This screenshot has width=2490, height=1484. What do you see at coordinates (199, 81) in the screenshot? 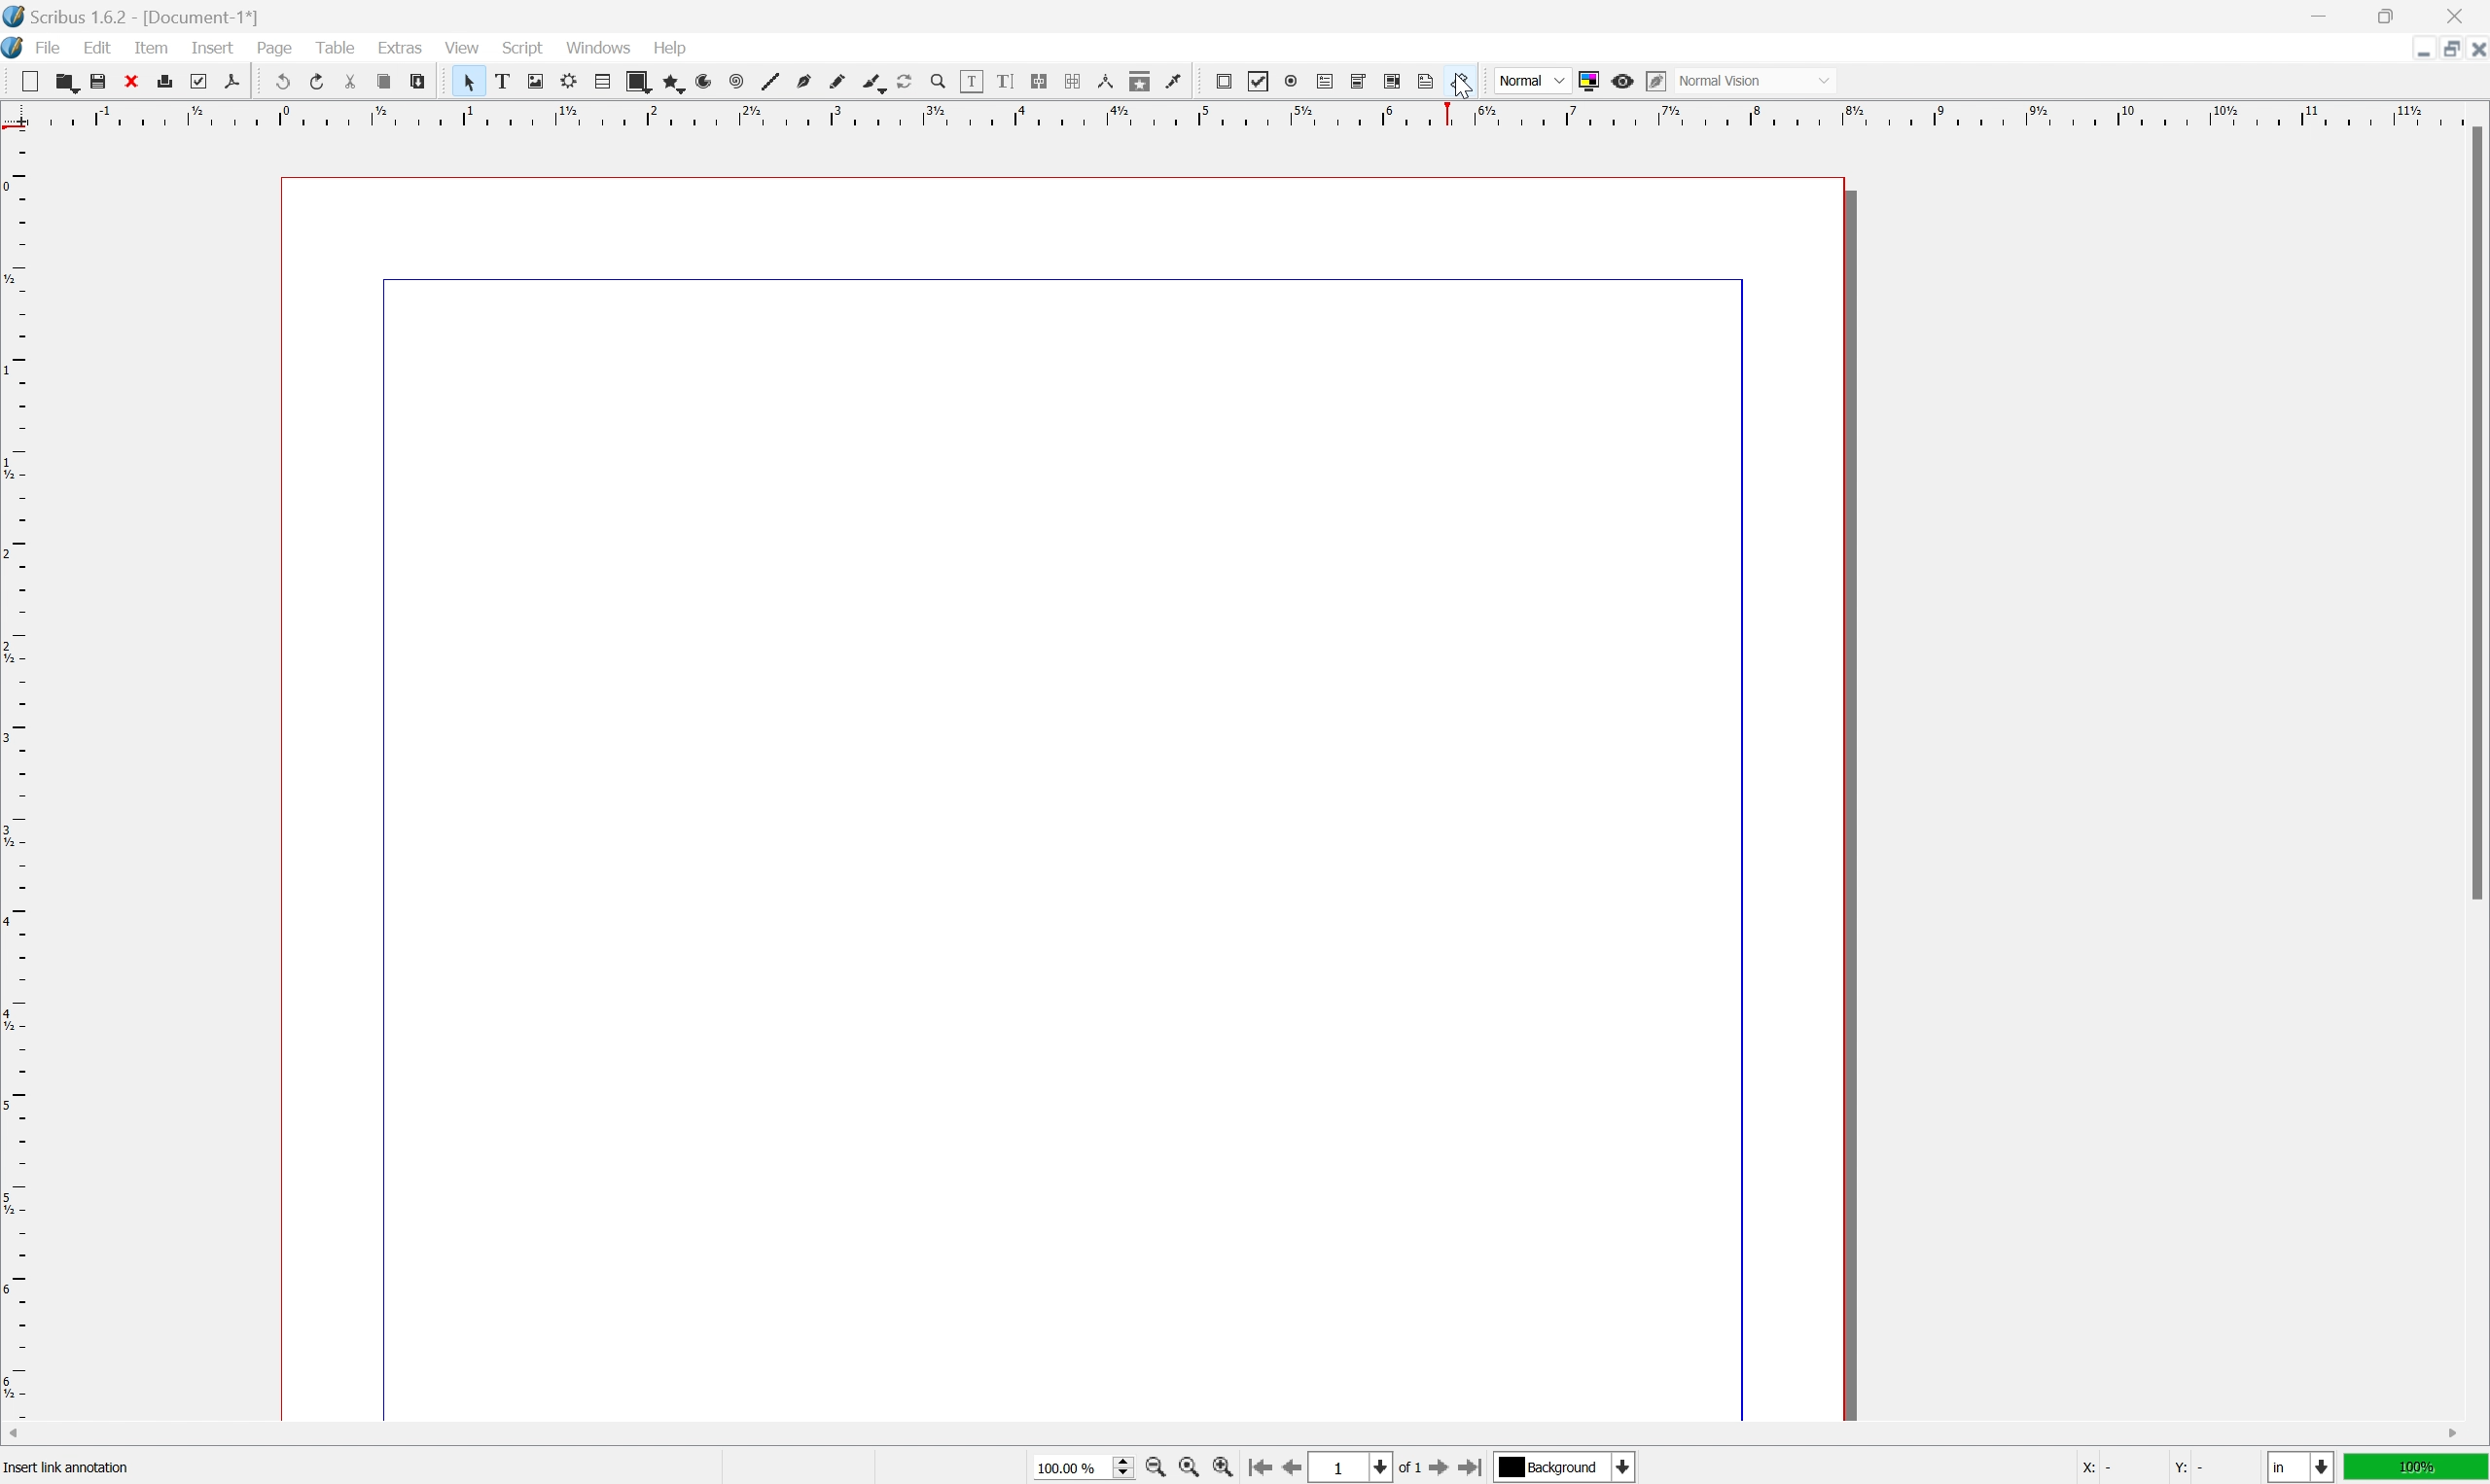
I see `preflight verifier` at bounding box center [199, 81].